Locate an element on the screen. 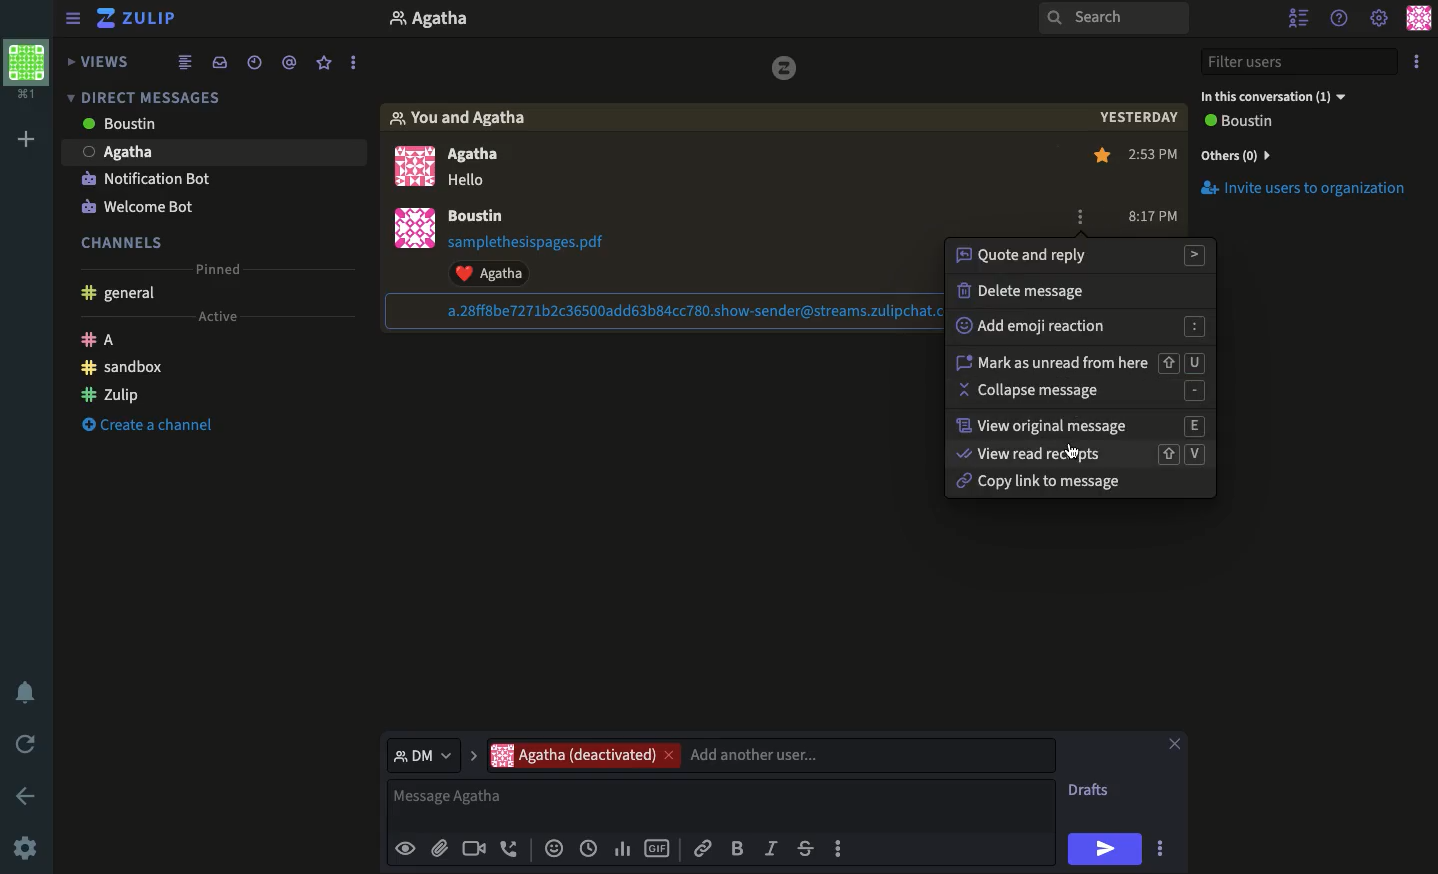 The image size is (1438, 874). Tag is located at coordinates (292, 60).